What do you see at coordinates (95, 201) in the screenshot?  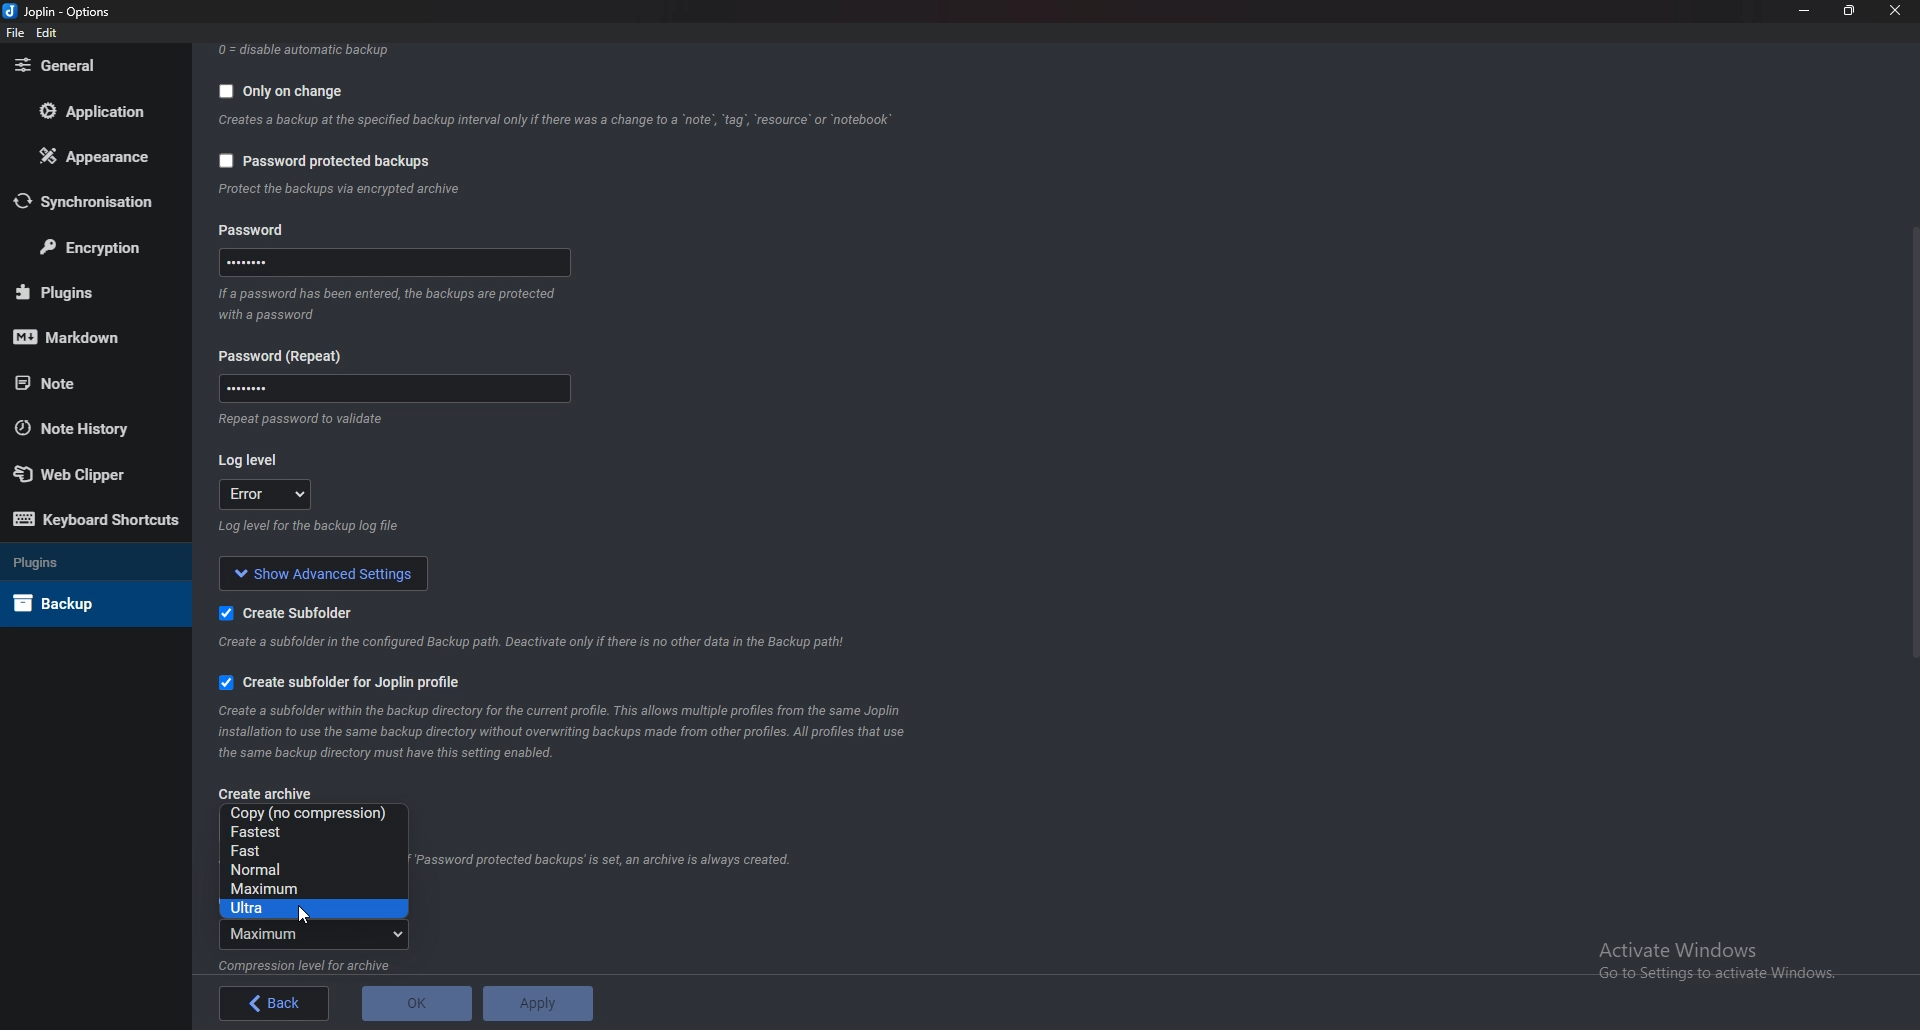 I see `Synchronization` at bounding box center [95, 201].